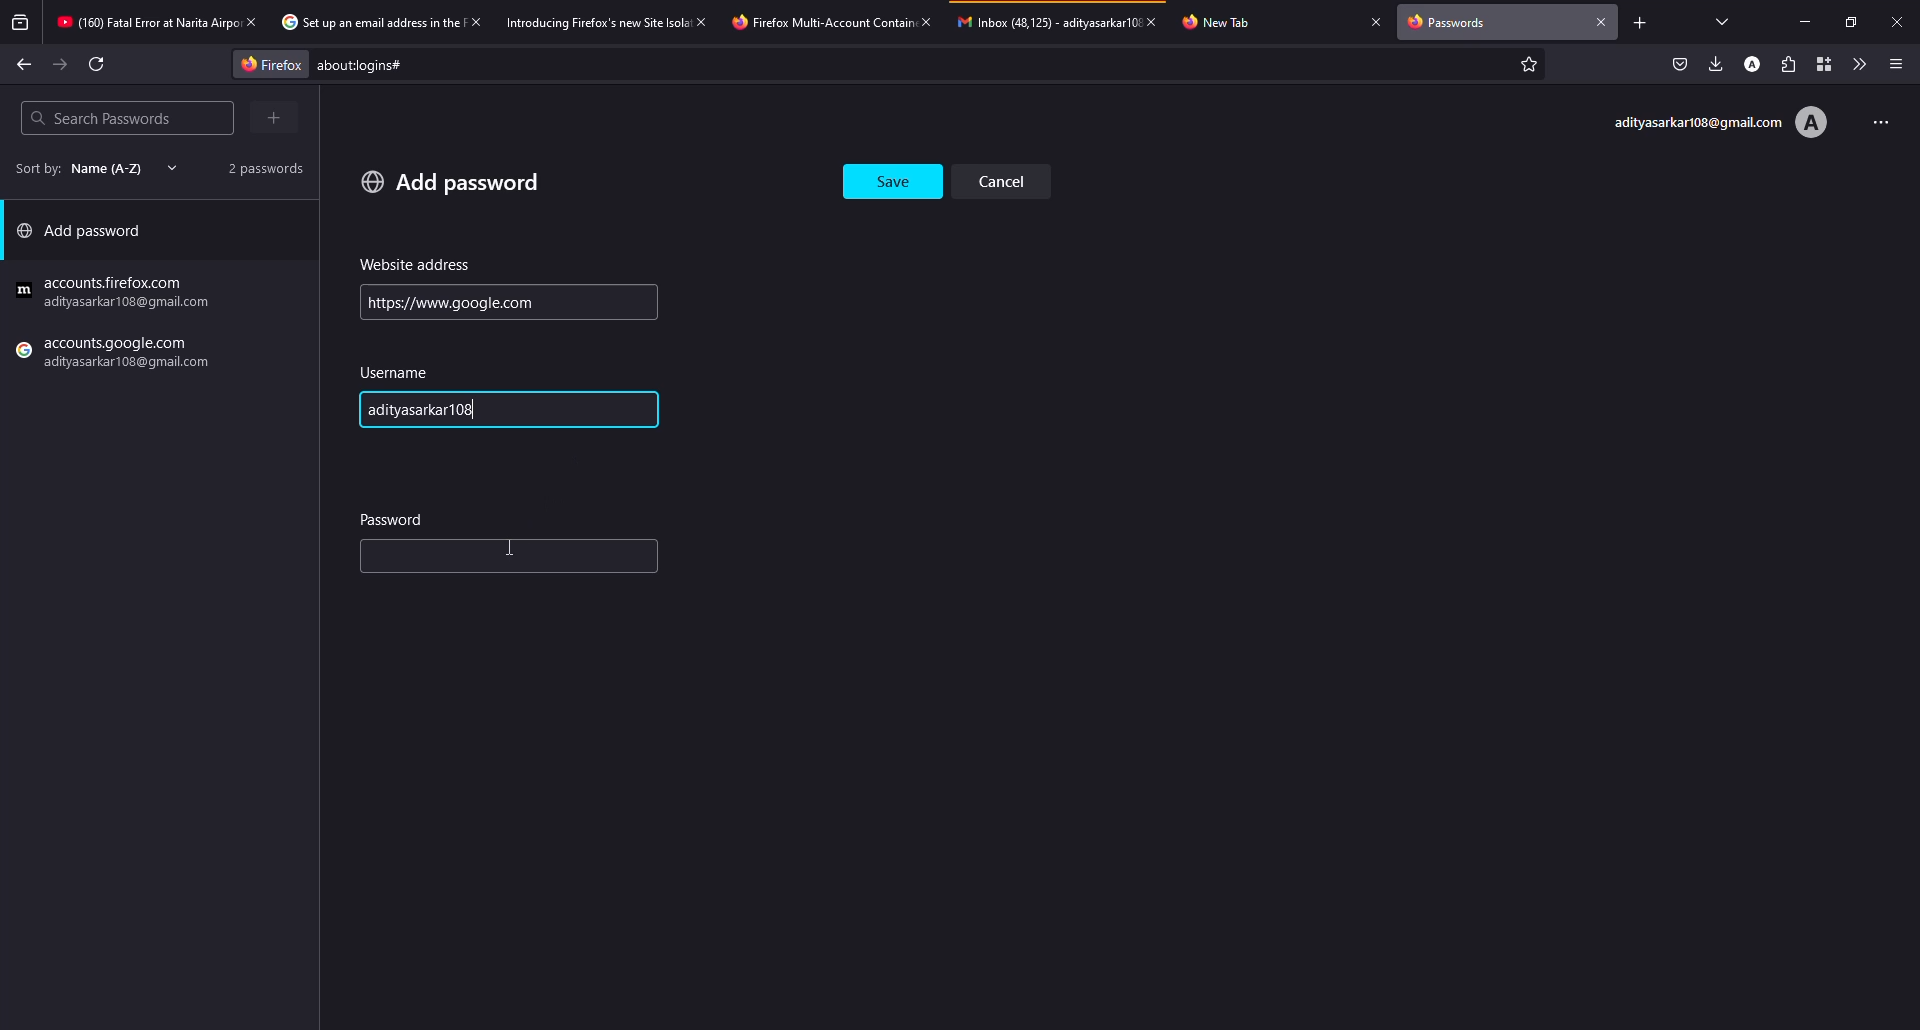  What do you see at coordinates (1819, 64) in the screenshot?
I see `container` at bounding box center [1819, 64].